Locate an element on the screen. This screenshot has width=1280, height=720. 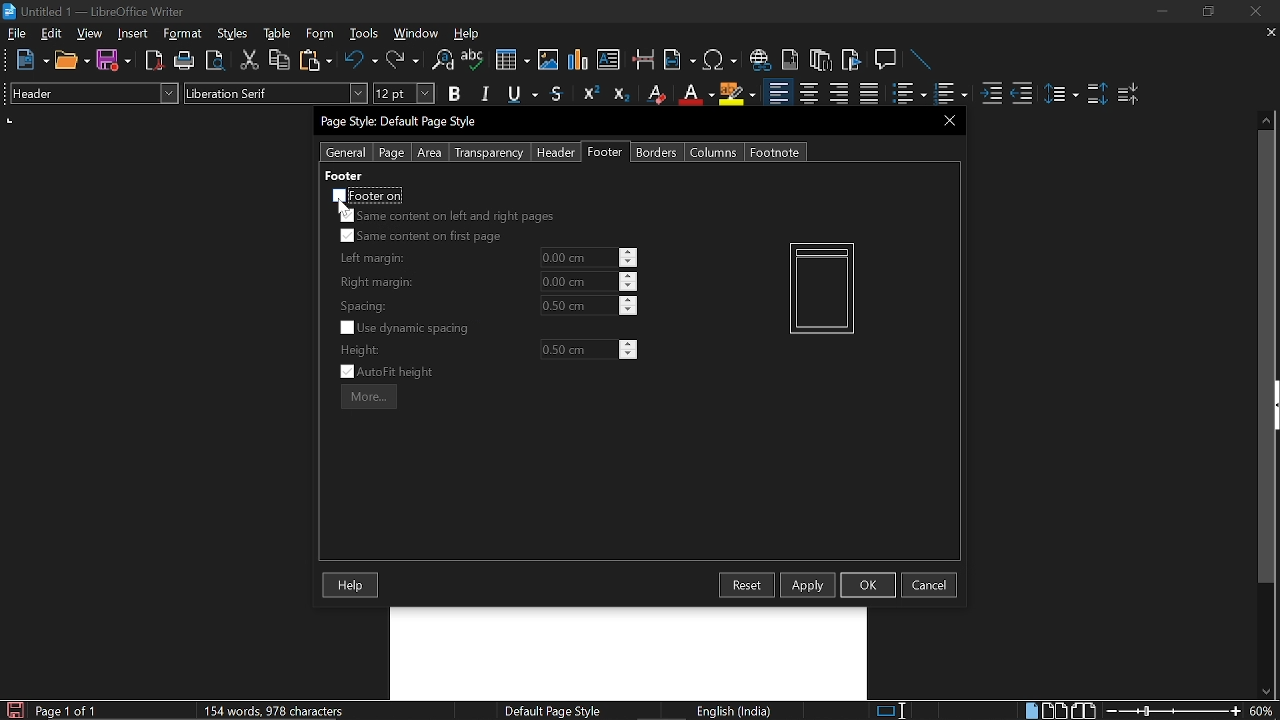
current height is located at coordinates (578, 350).